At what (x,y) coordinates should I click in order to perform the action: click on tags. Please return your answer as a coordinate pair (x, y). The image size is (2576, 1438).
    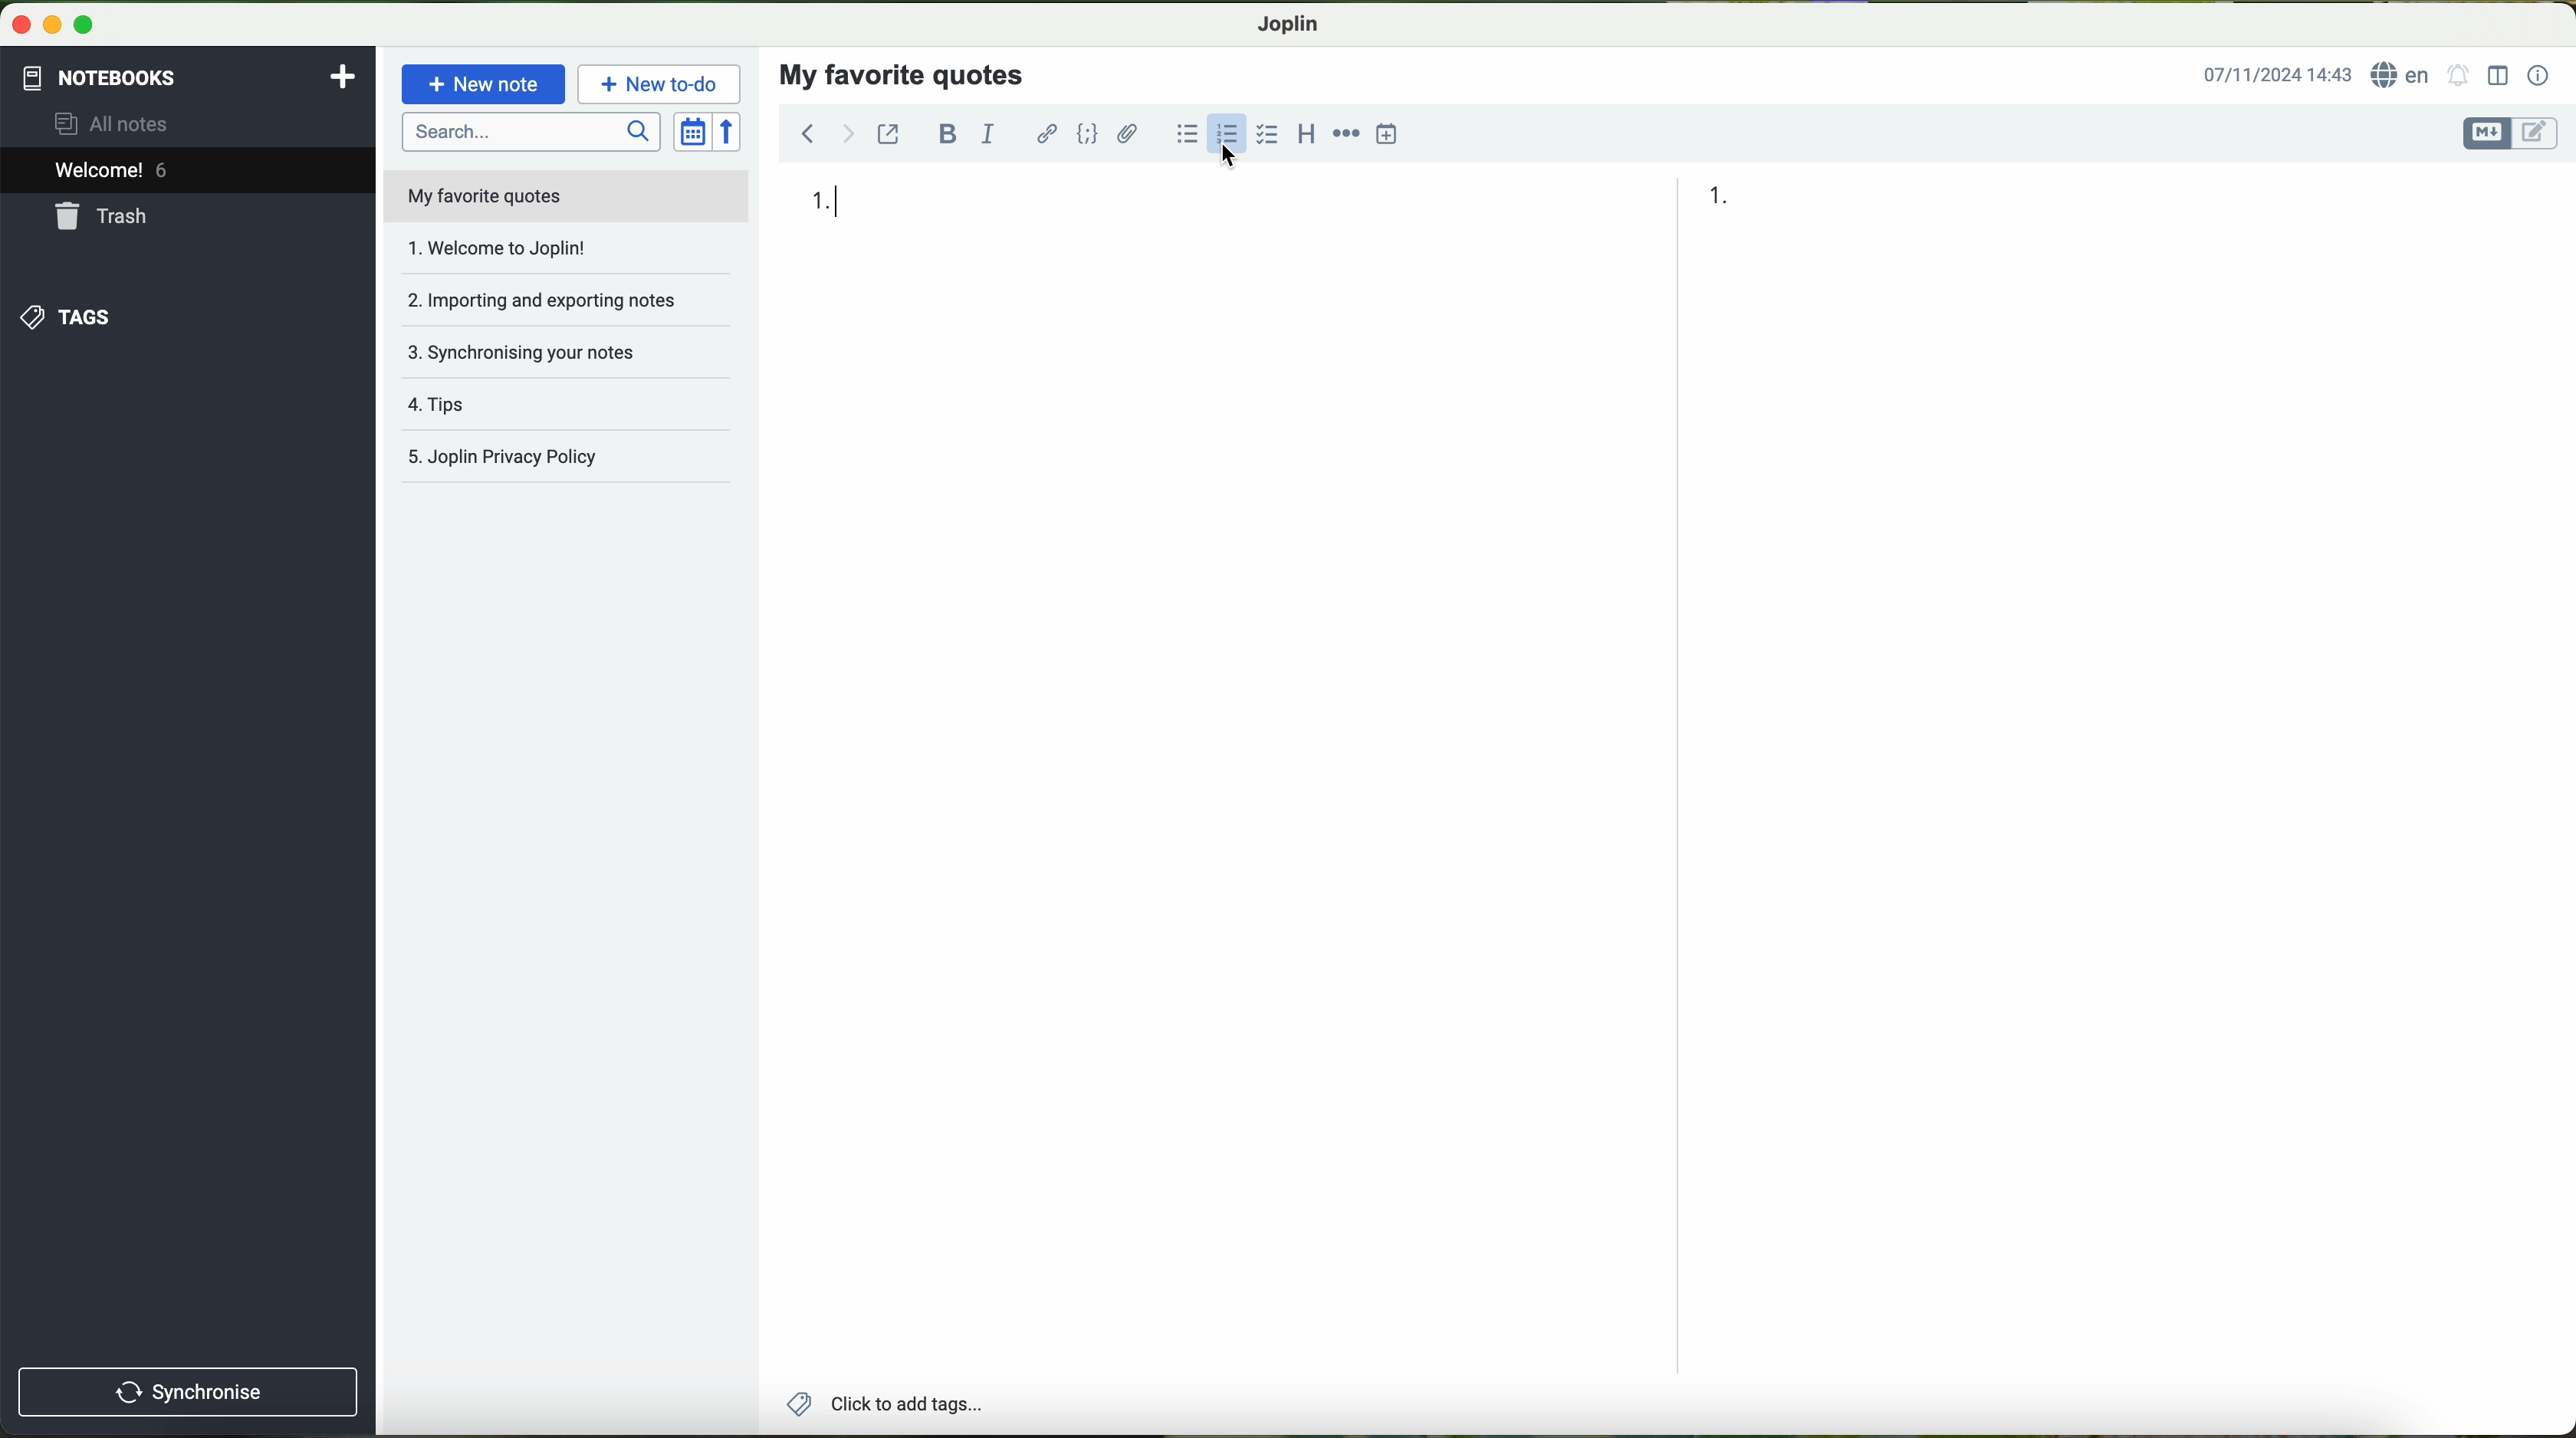
    Looking at the image, I should click on (562, 404).